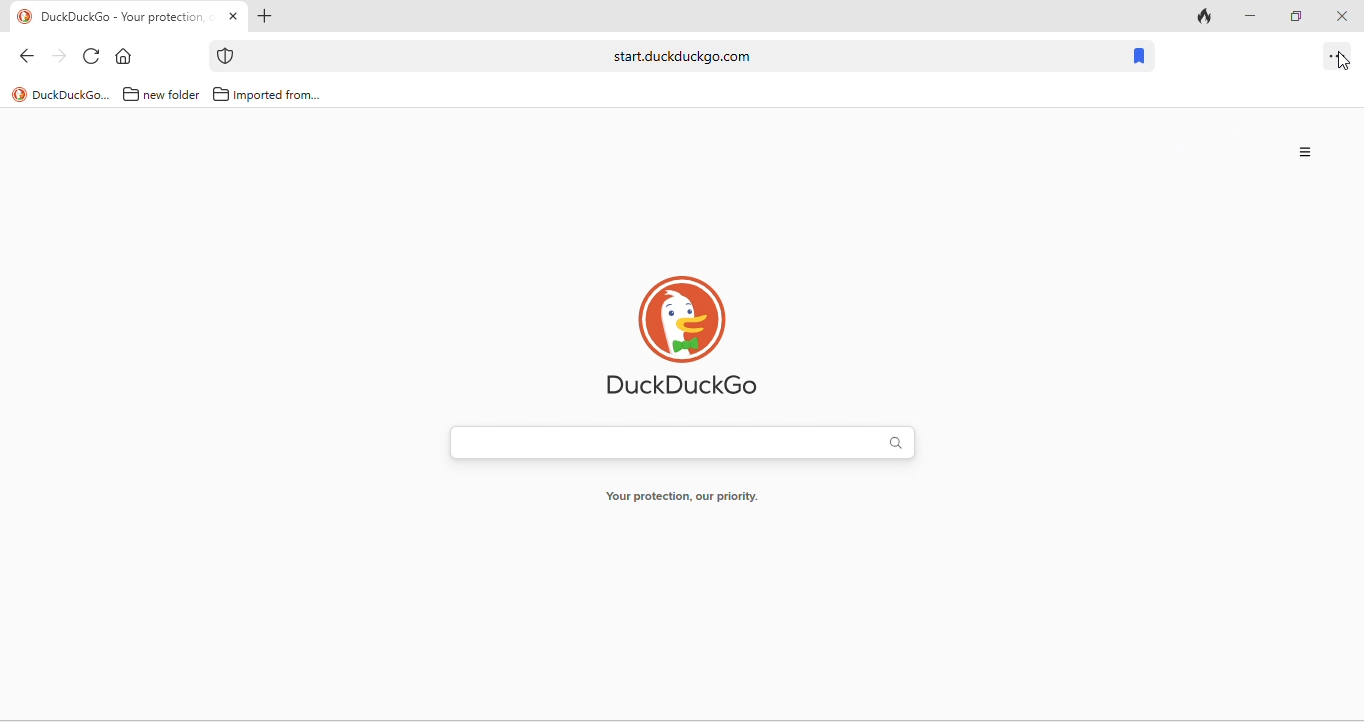  I want to click on add new tab, so click(267, 16).